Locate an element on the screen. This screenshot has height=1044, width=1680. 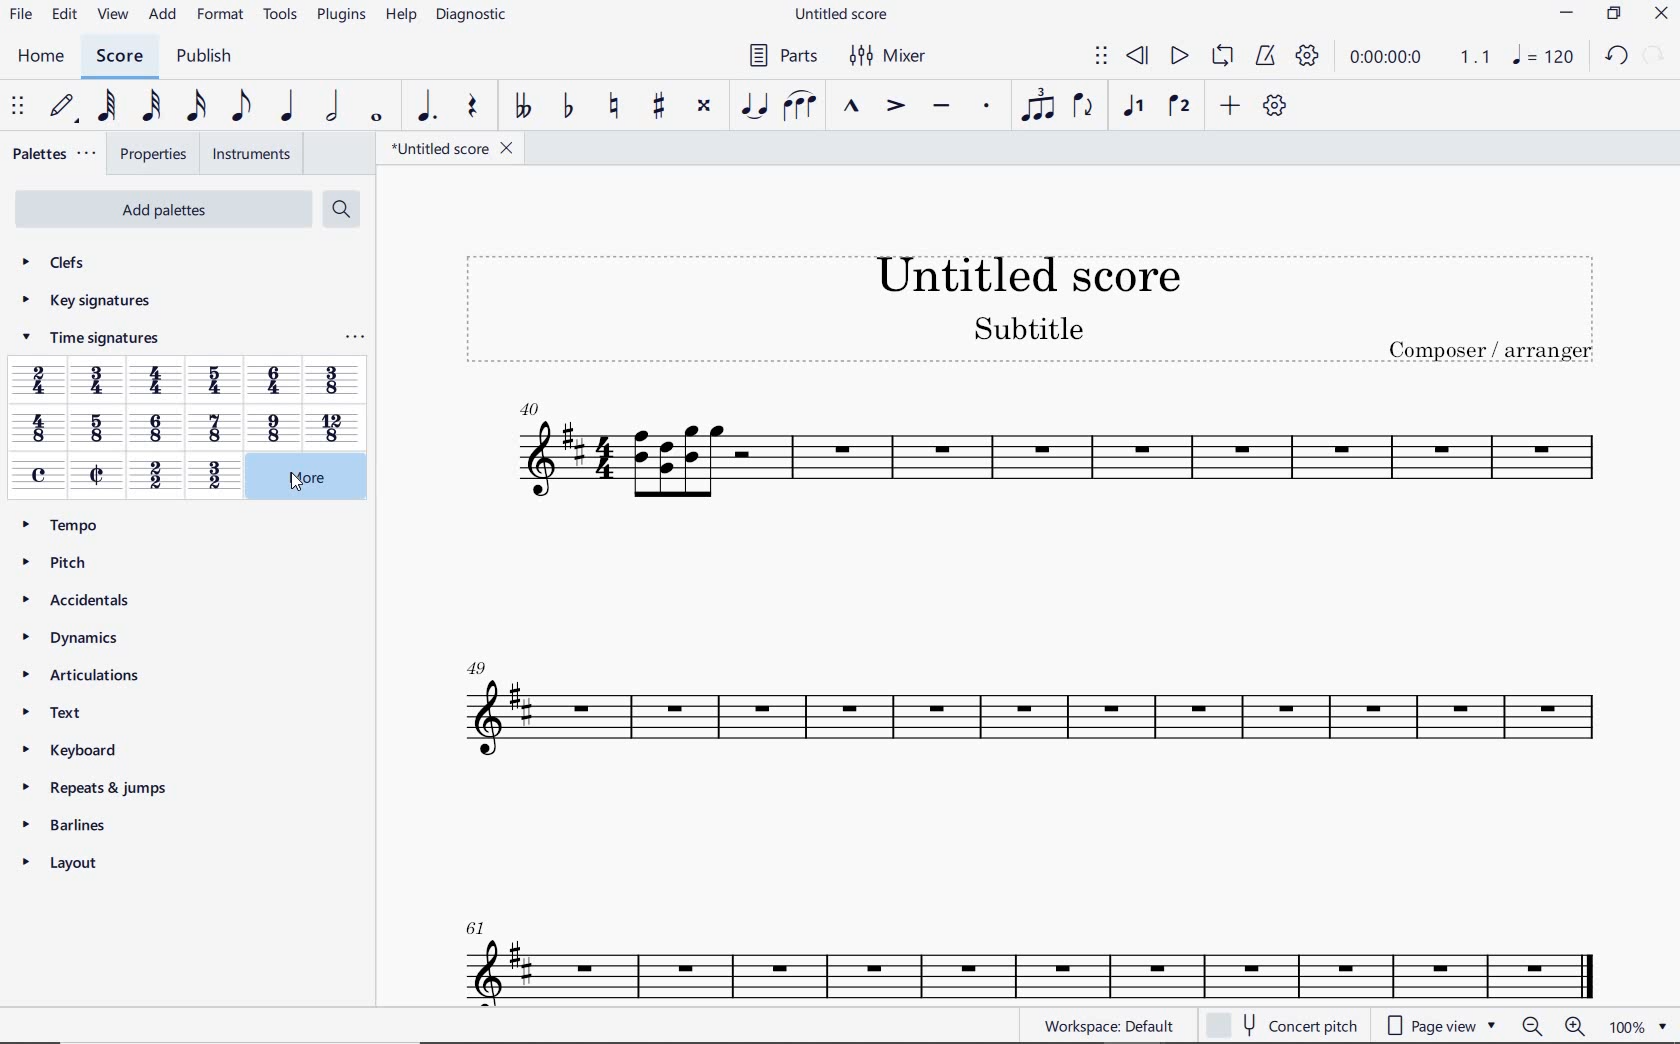
5/4 is located at coordinates (219, 380).